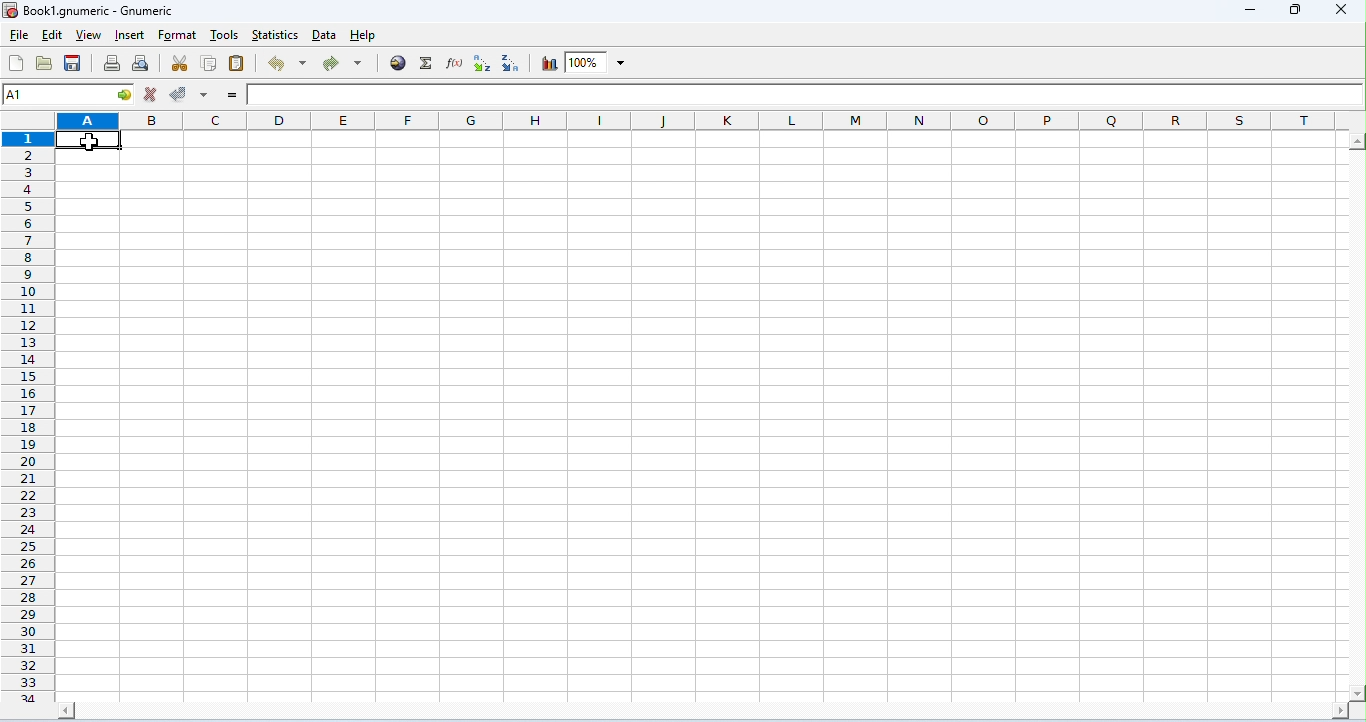 This screenshot has width=1366, height=722. Describe the element at coordinates (428, 63) in the screenshot. I see `select function` at that location.